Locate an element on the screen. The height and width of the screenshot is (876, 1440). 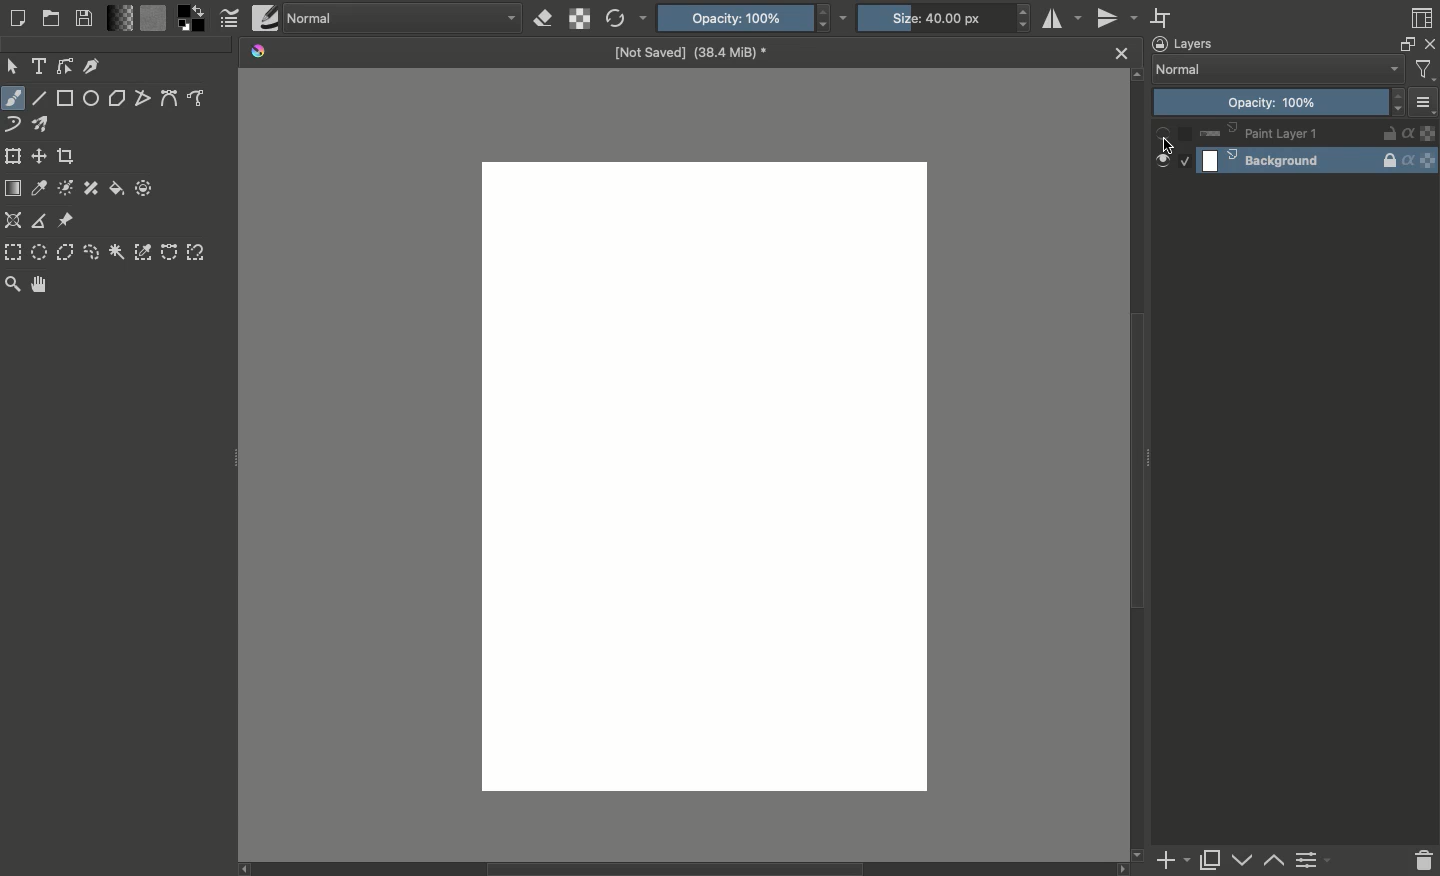
Calligraphy is located at coordinates (96, 65).